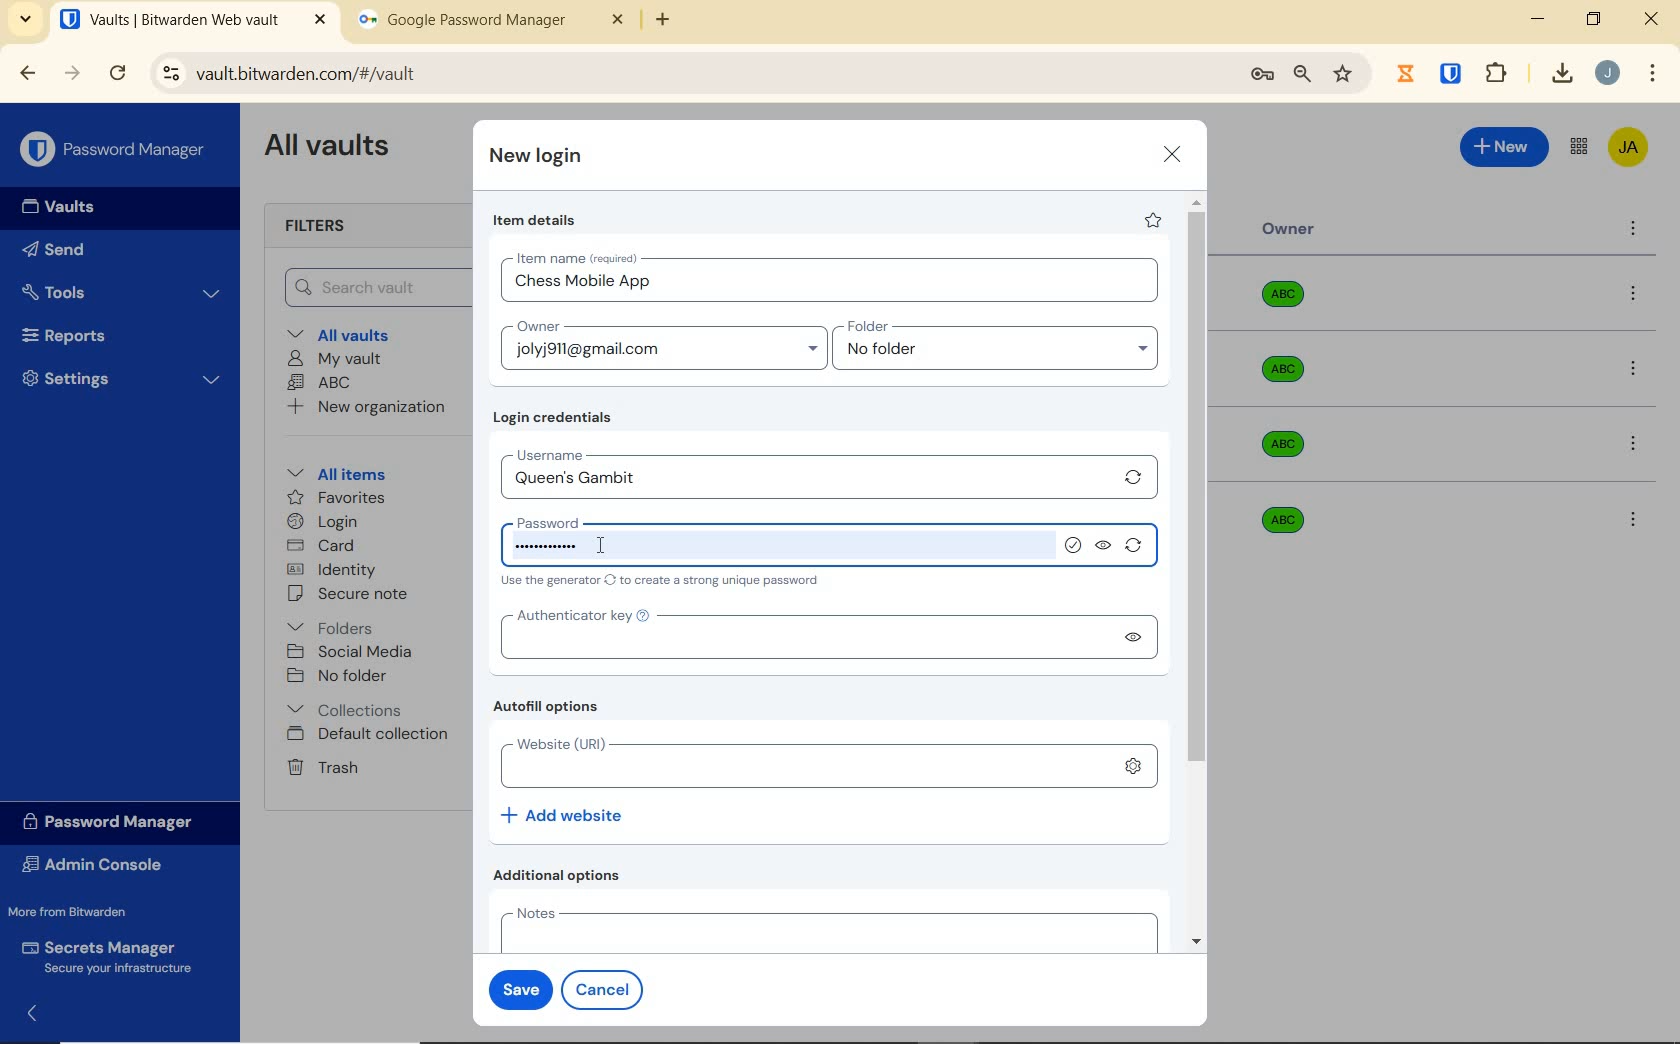 The width and height of the screenshot is (1680, 1044). I want to click on username added, so click(806, 479).